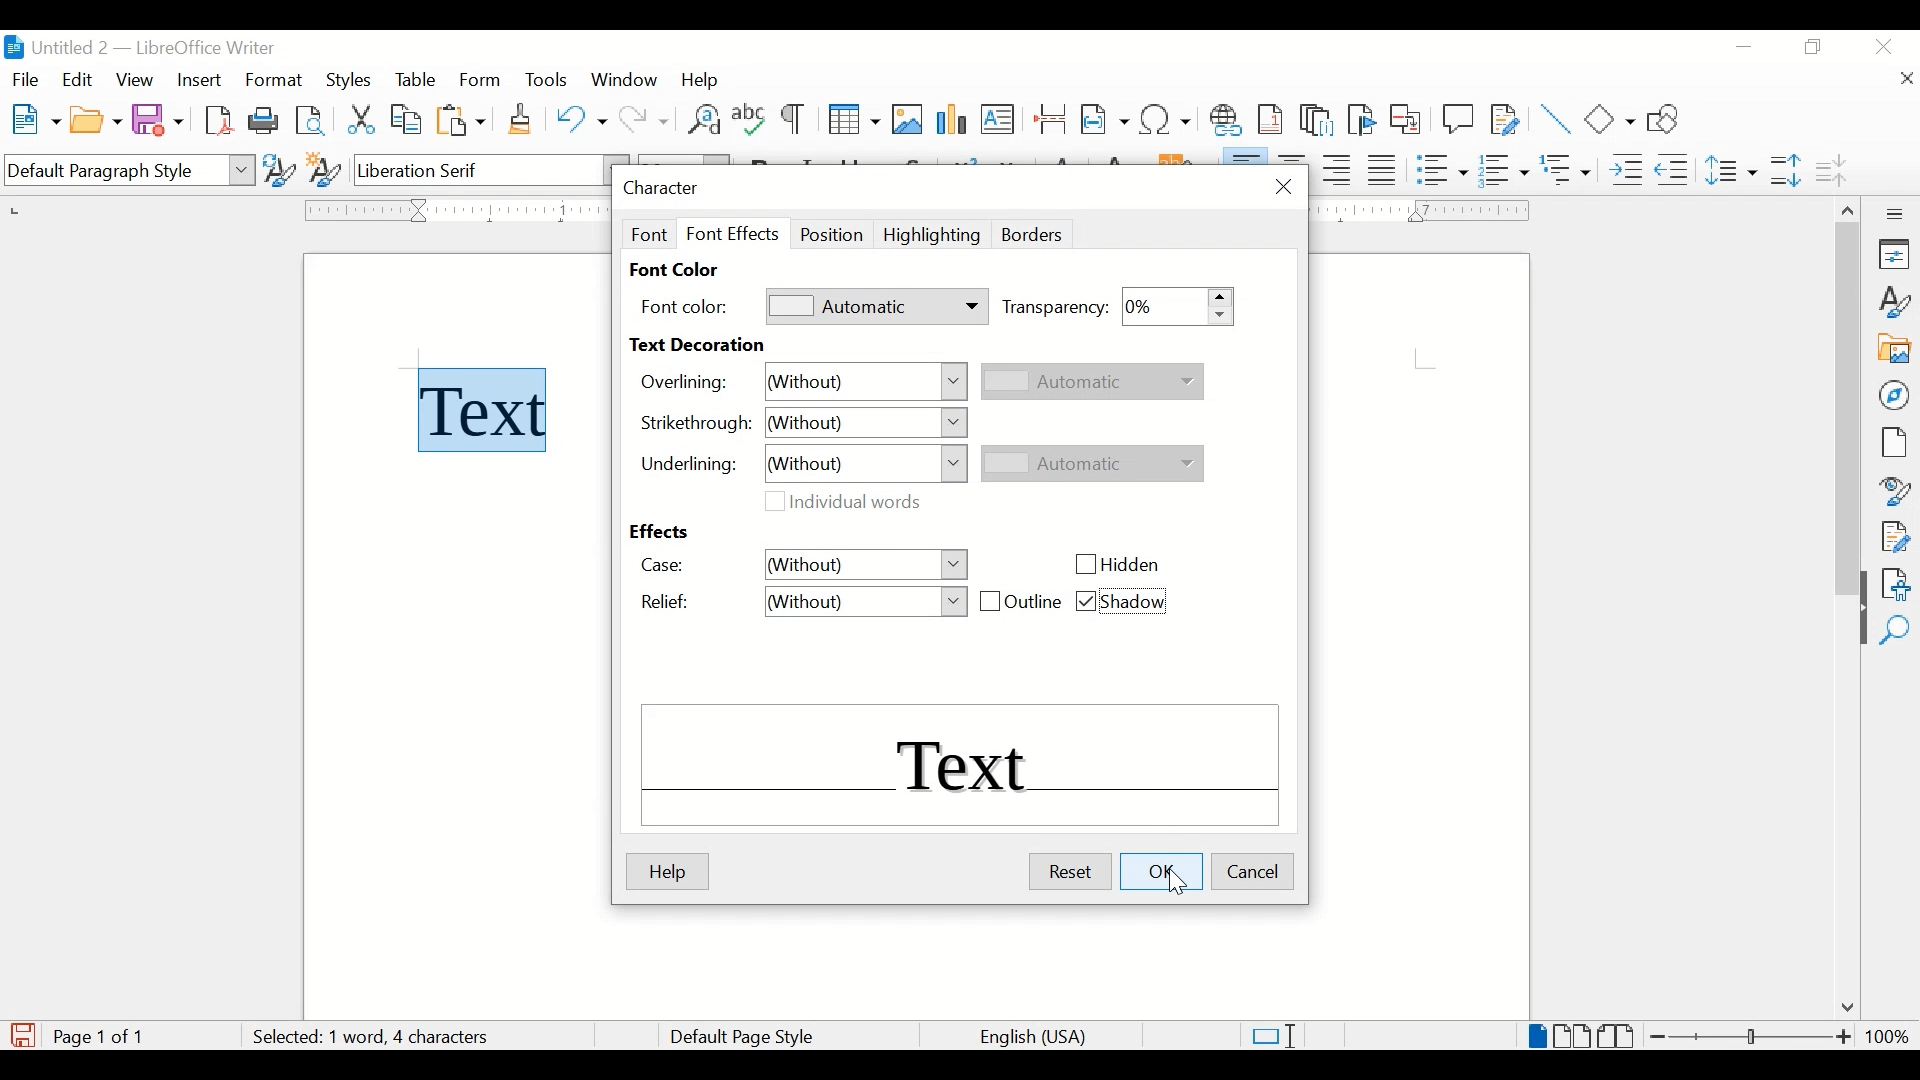 This screenshot has width=1920, height=1080. I want to click on new, so click(37, 119).